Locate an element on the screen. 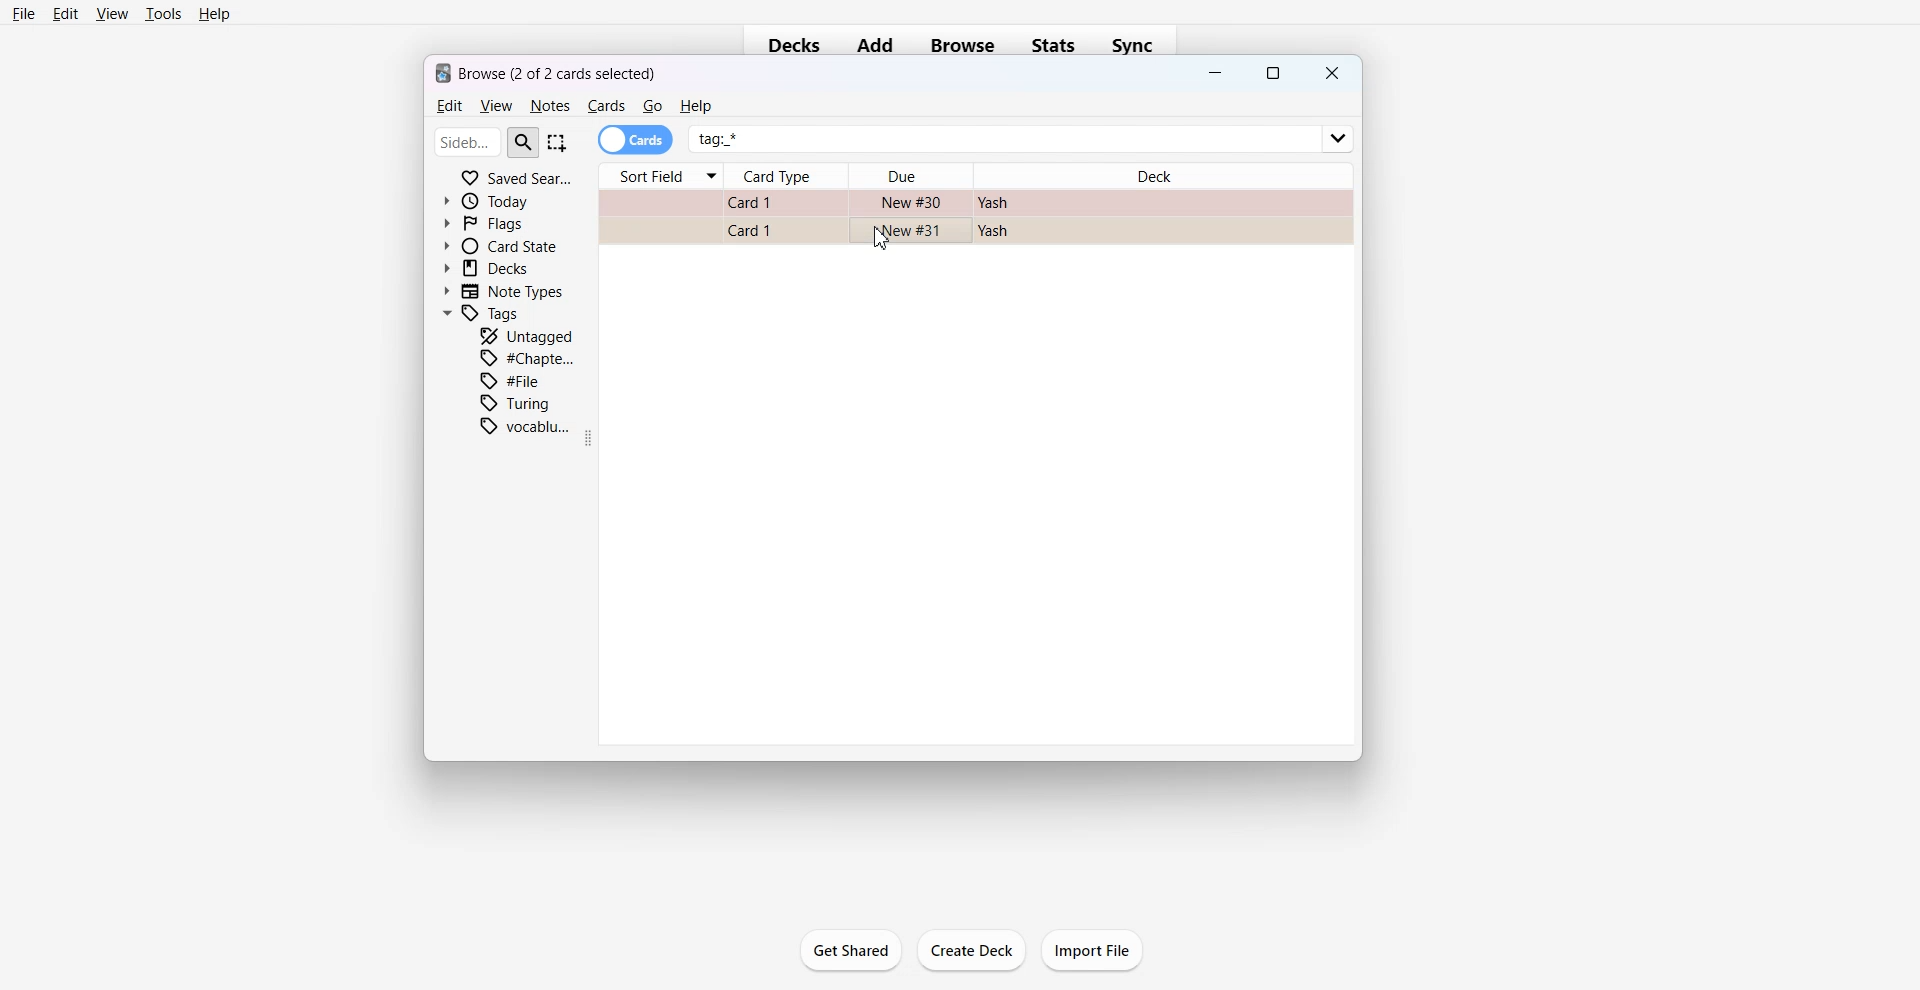  Edit is located at coordinates (66, 13).